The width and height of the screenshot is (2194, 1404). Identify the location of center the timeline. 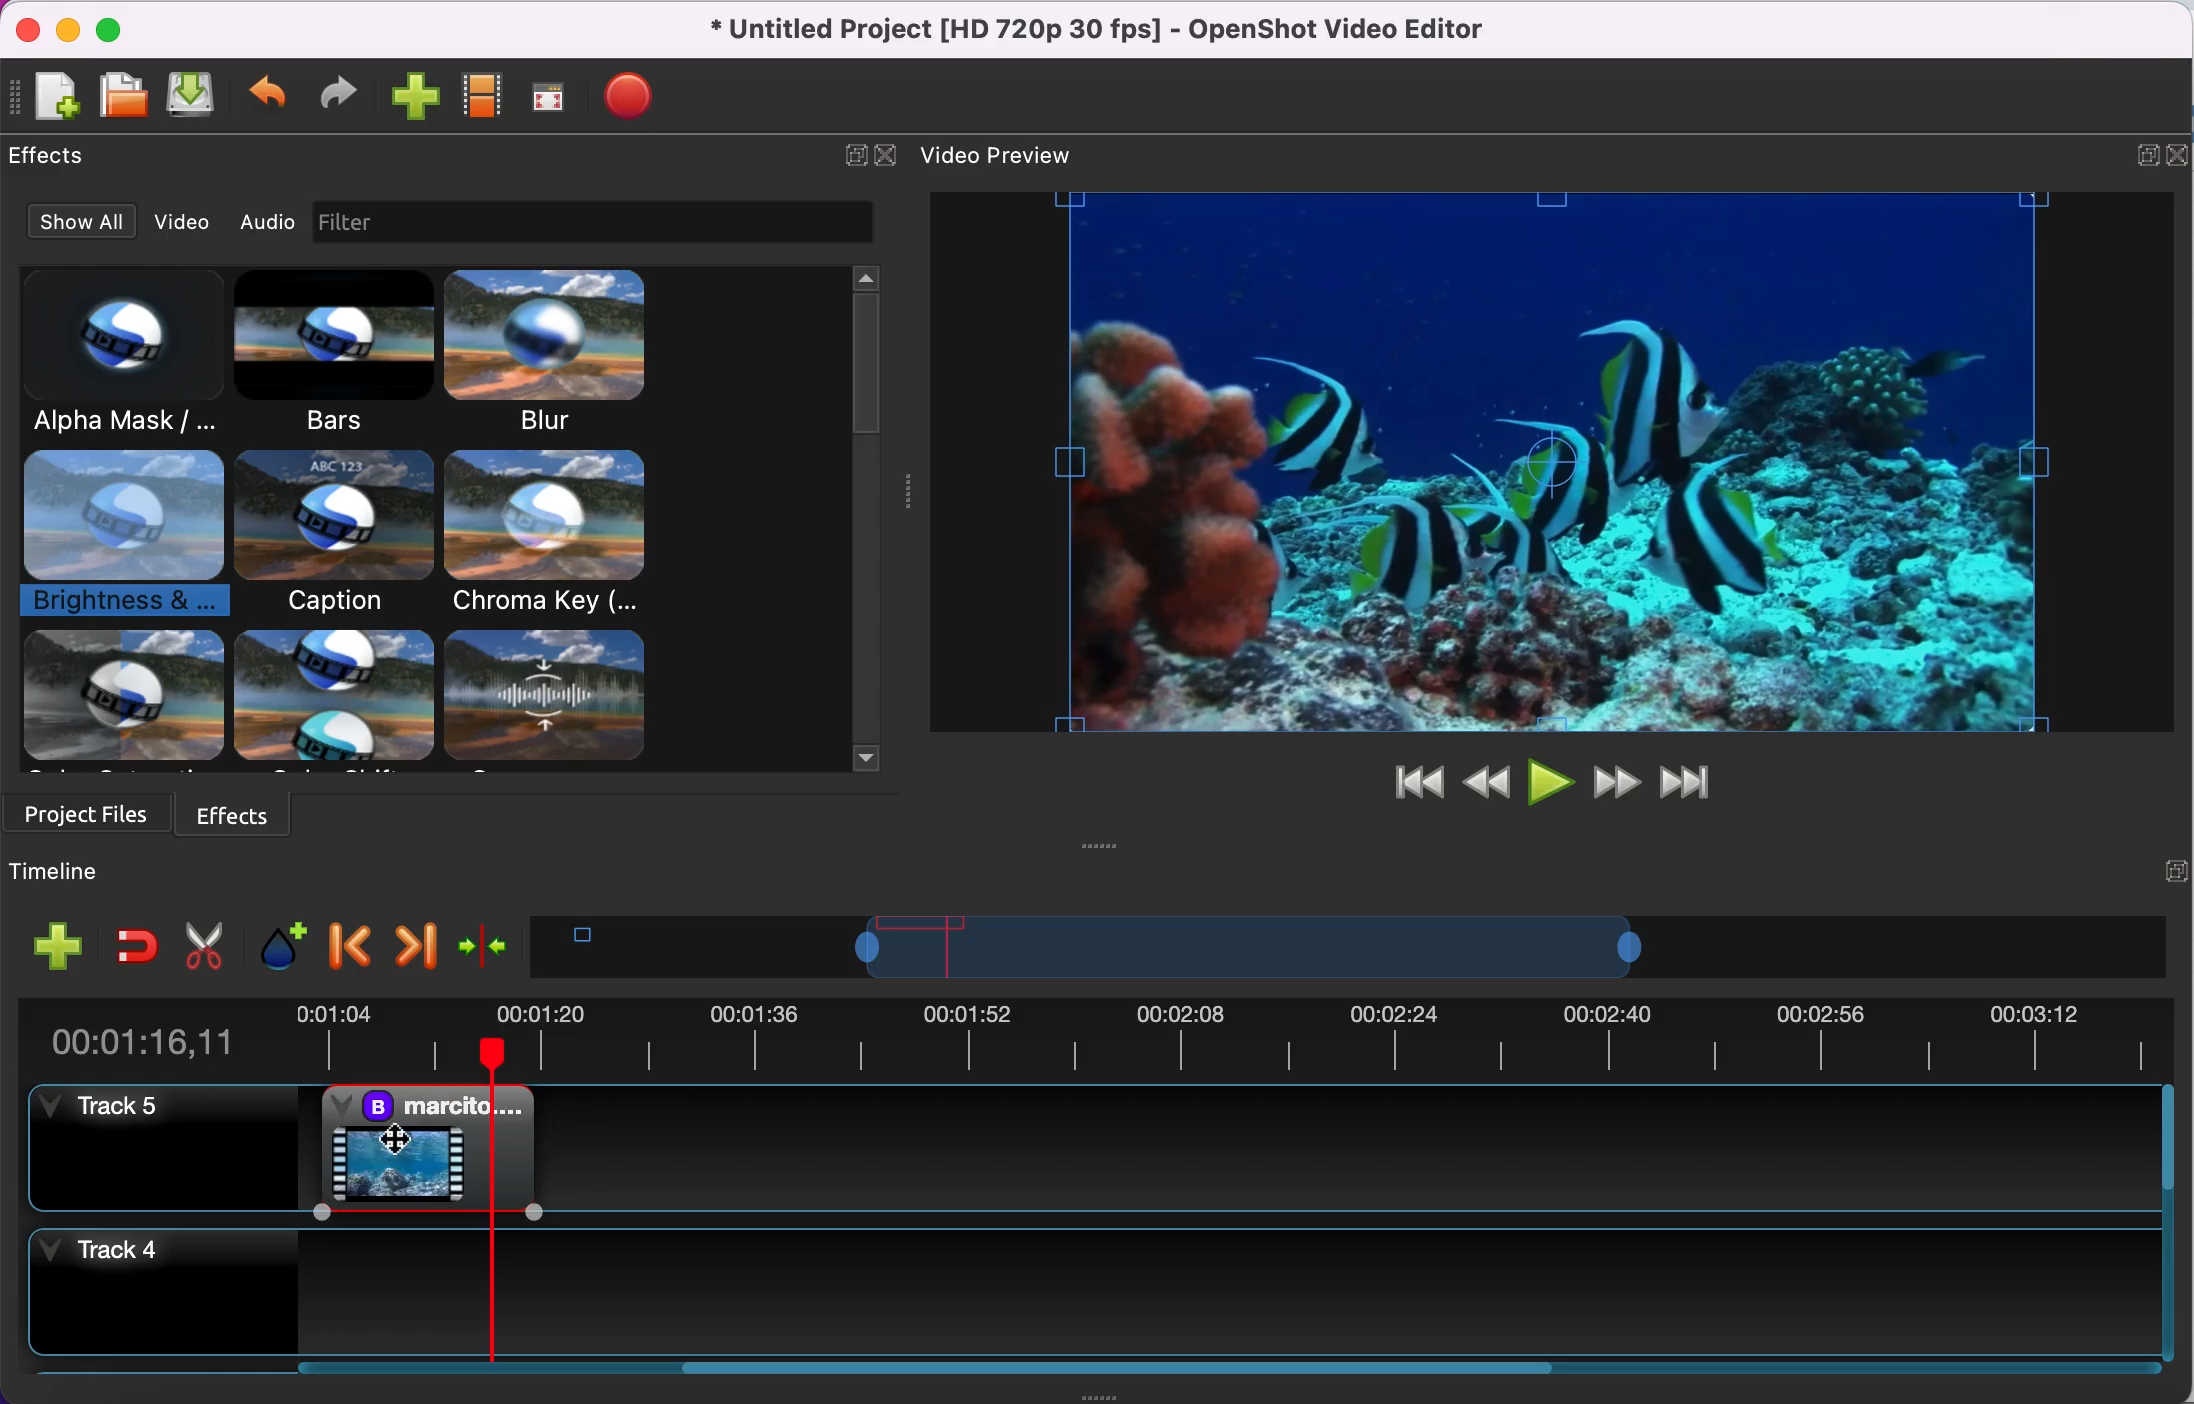
(485, 944).